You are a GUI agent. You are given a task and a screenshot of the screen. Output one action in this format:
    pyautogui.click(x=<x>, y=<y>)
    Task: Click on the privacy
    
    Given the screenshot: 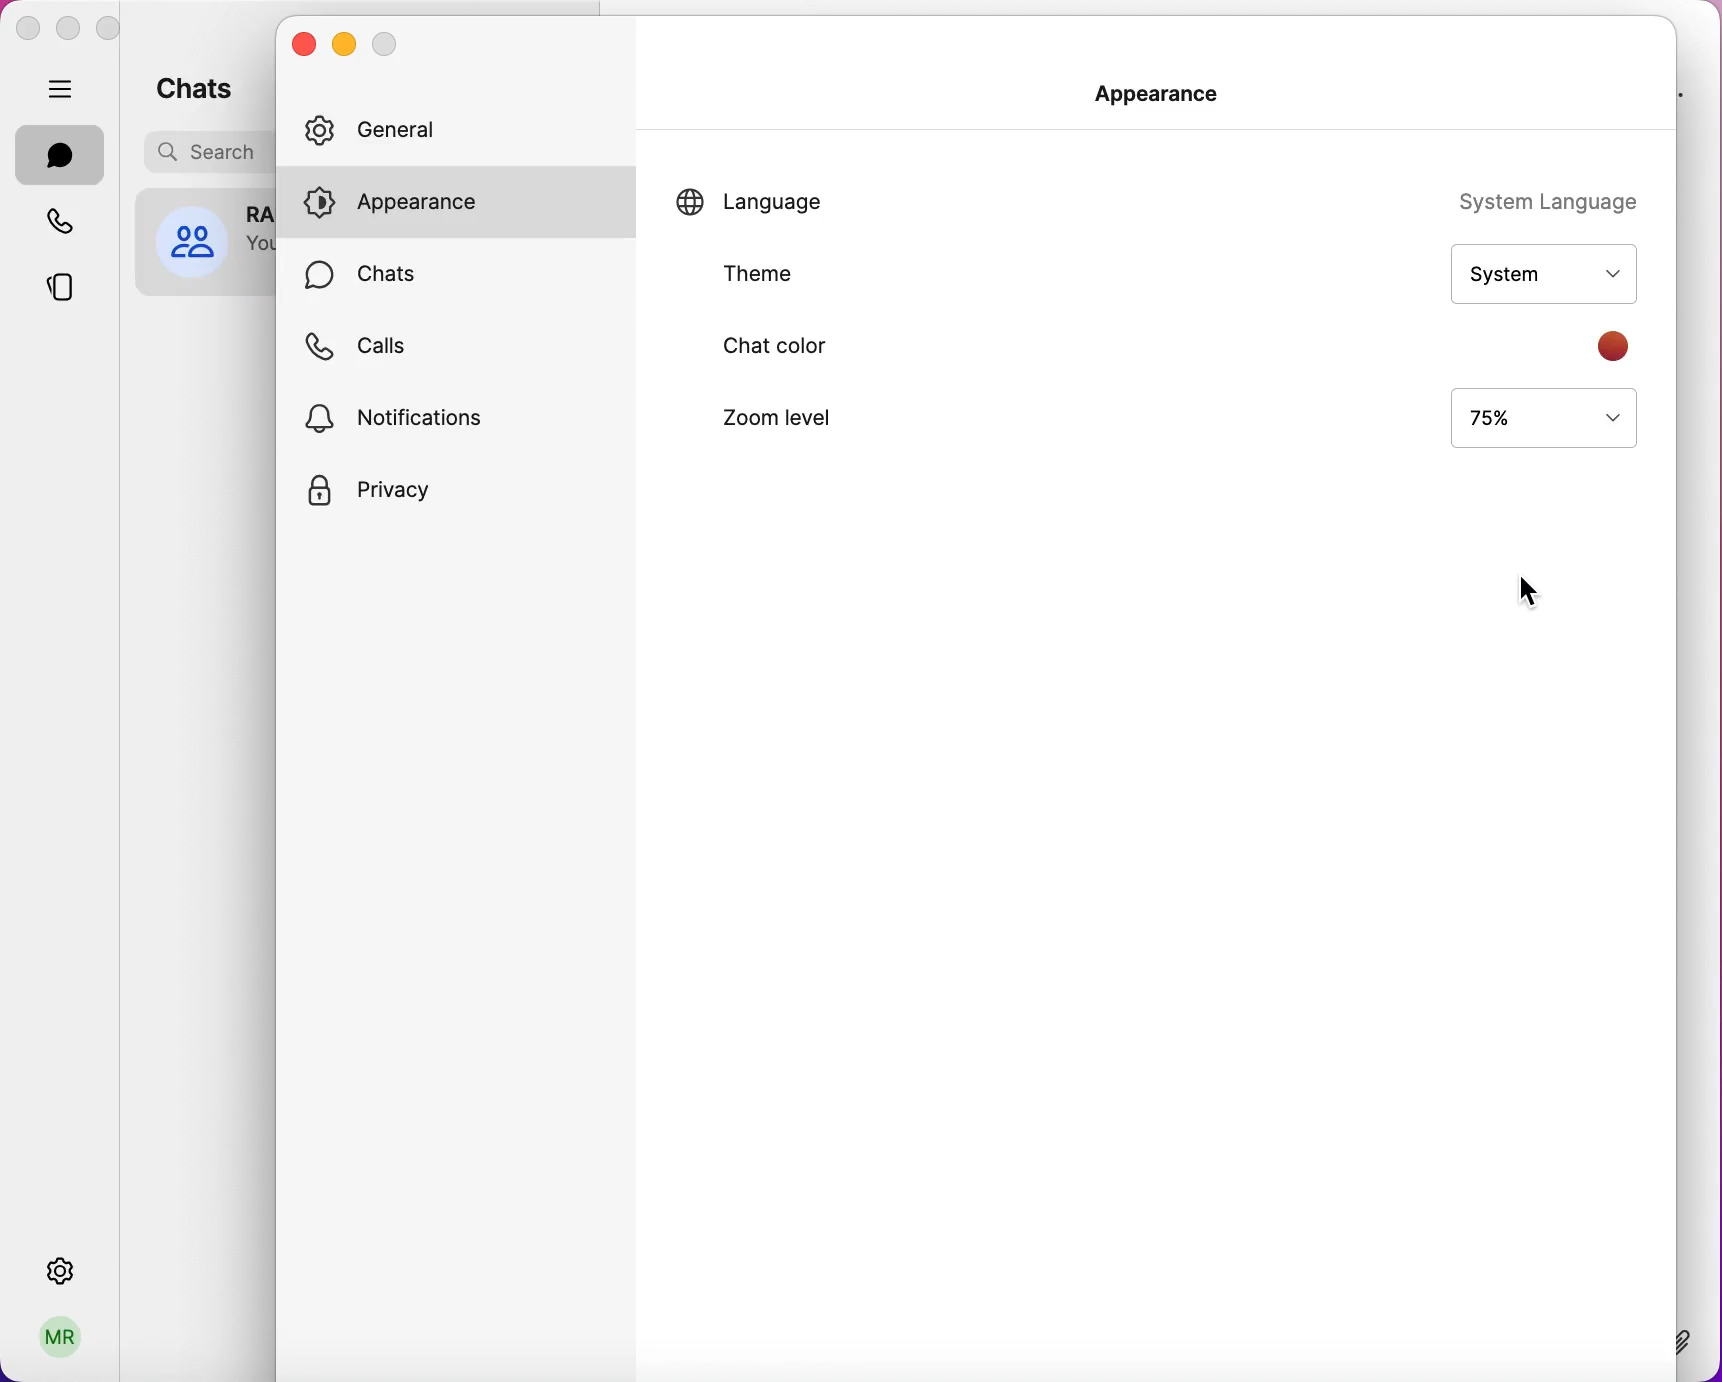 What is the action you would take?
    pyautogui.click(x=414, y=496)
    